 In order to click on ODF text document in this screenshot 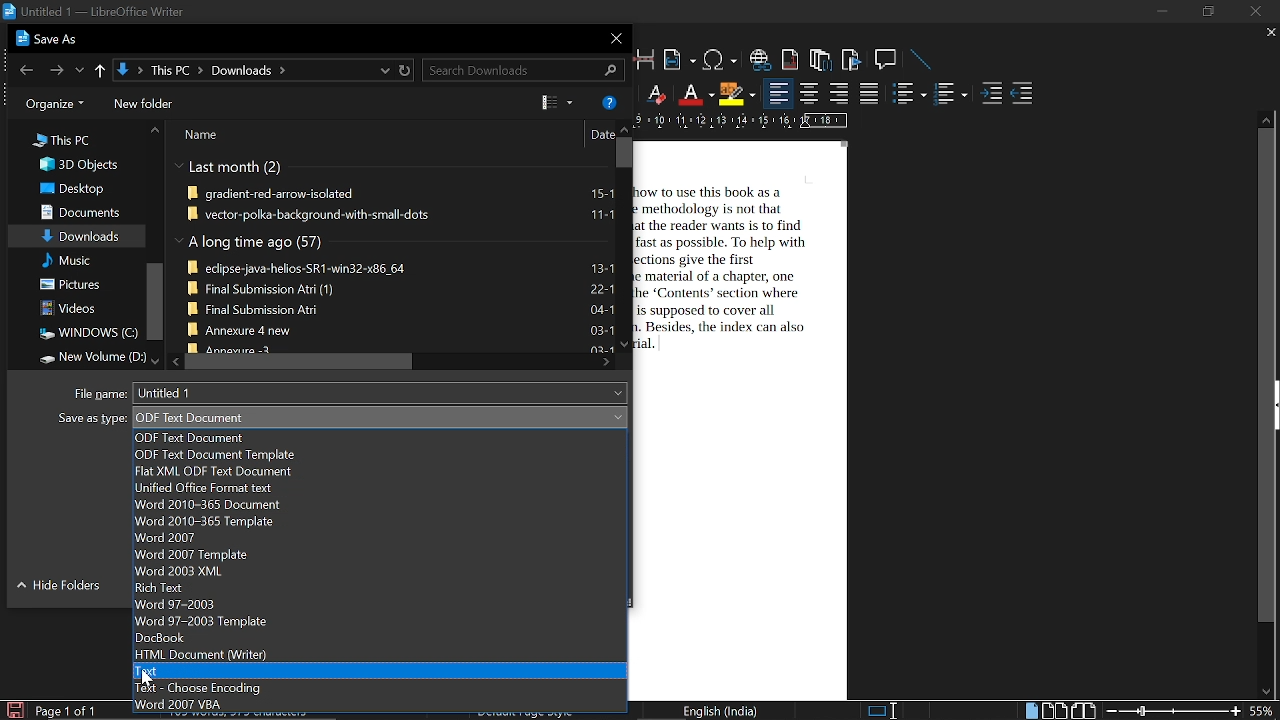, I will do `click(374, 456)`.